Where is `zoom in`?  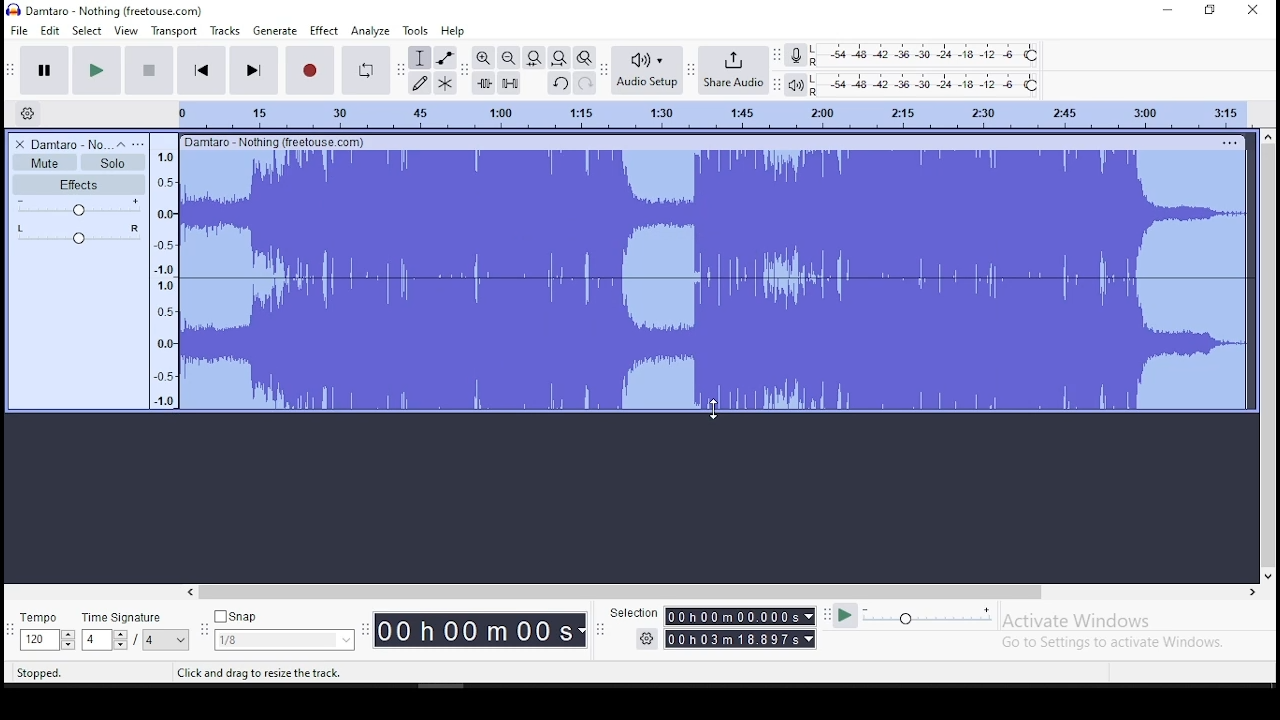 zoom in is located at coordinates (485, 58).